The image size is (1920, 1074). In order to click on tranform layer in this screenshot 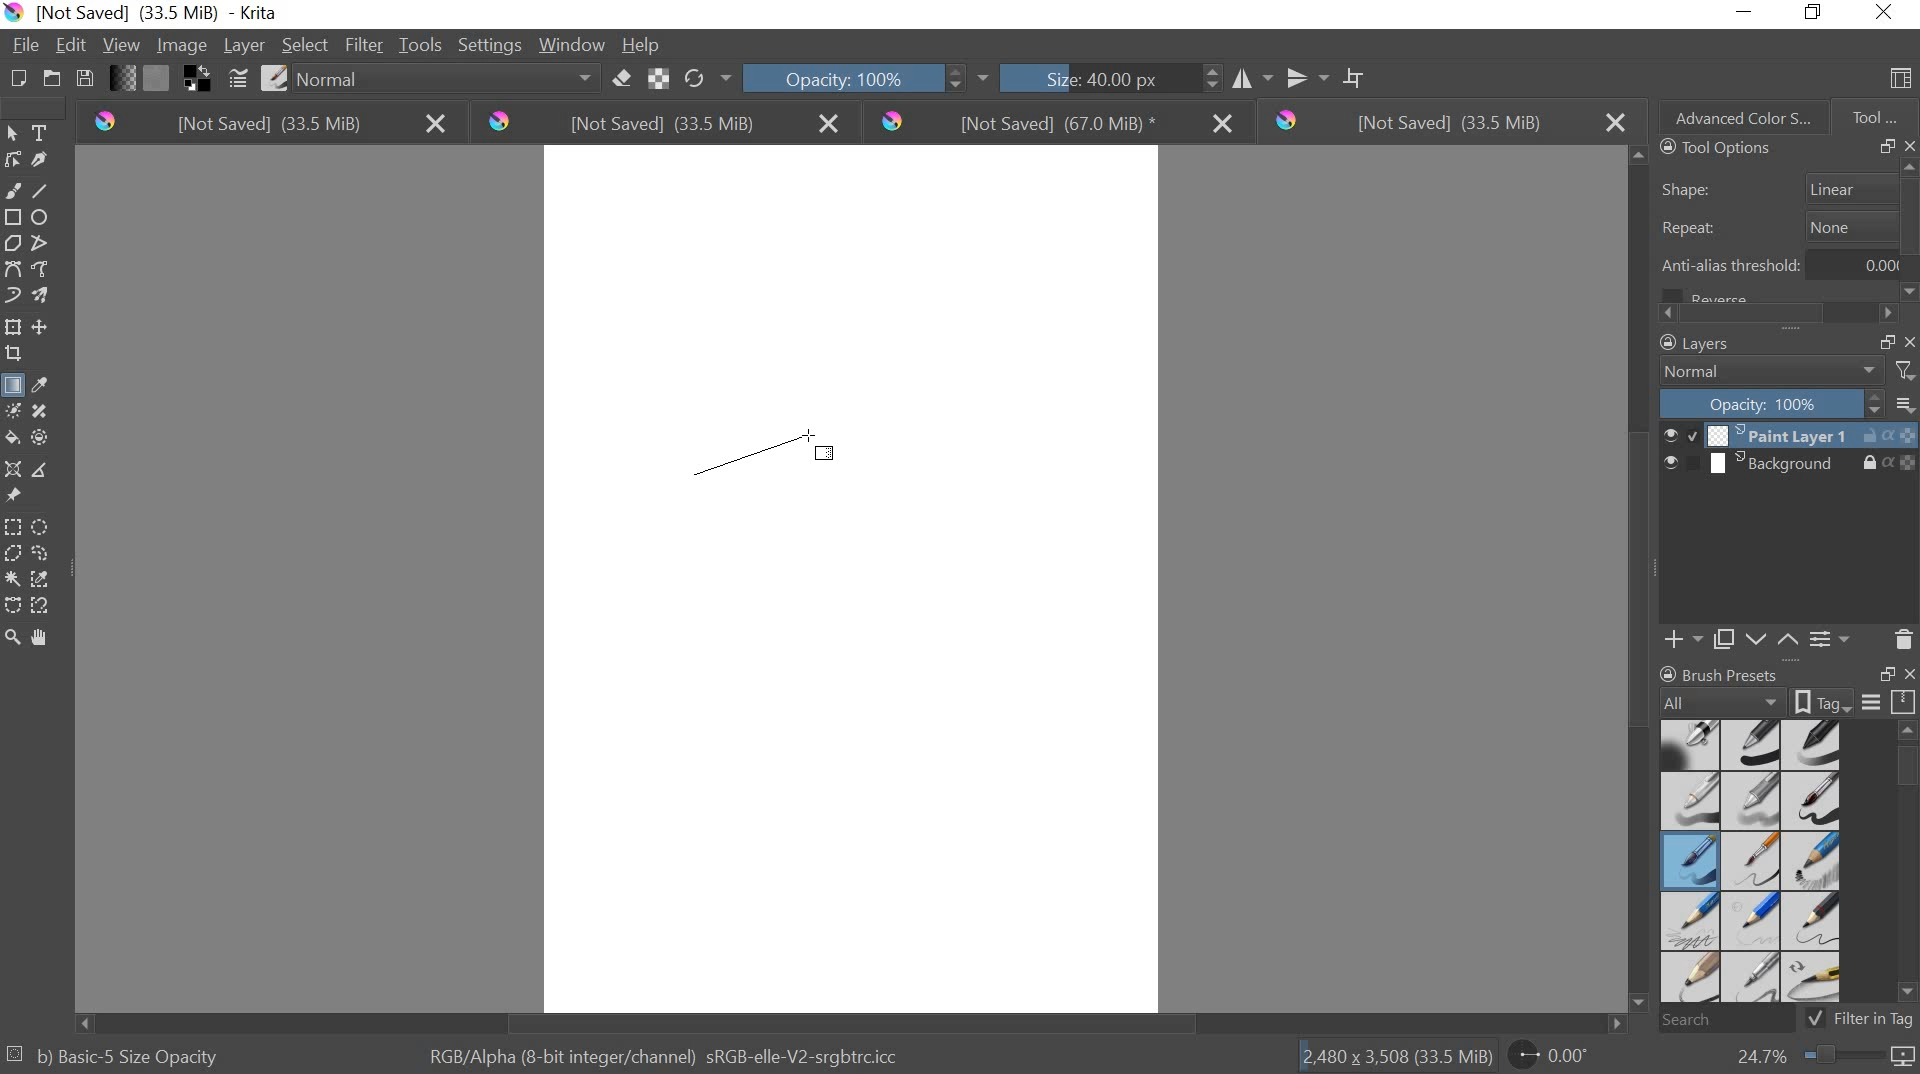, I will do `click(14, 328)`.